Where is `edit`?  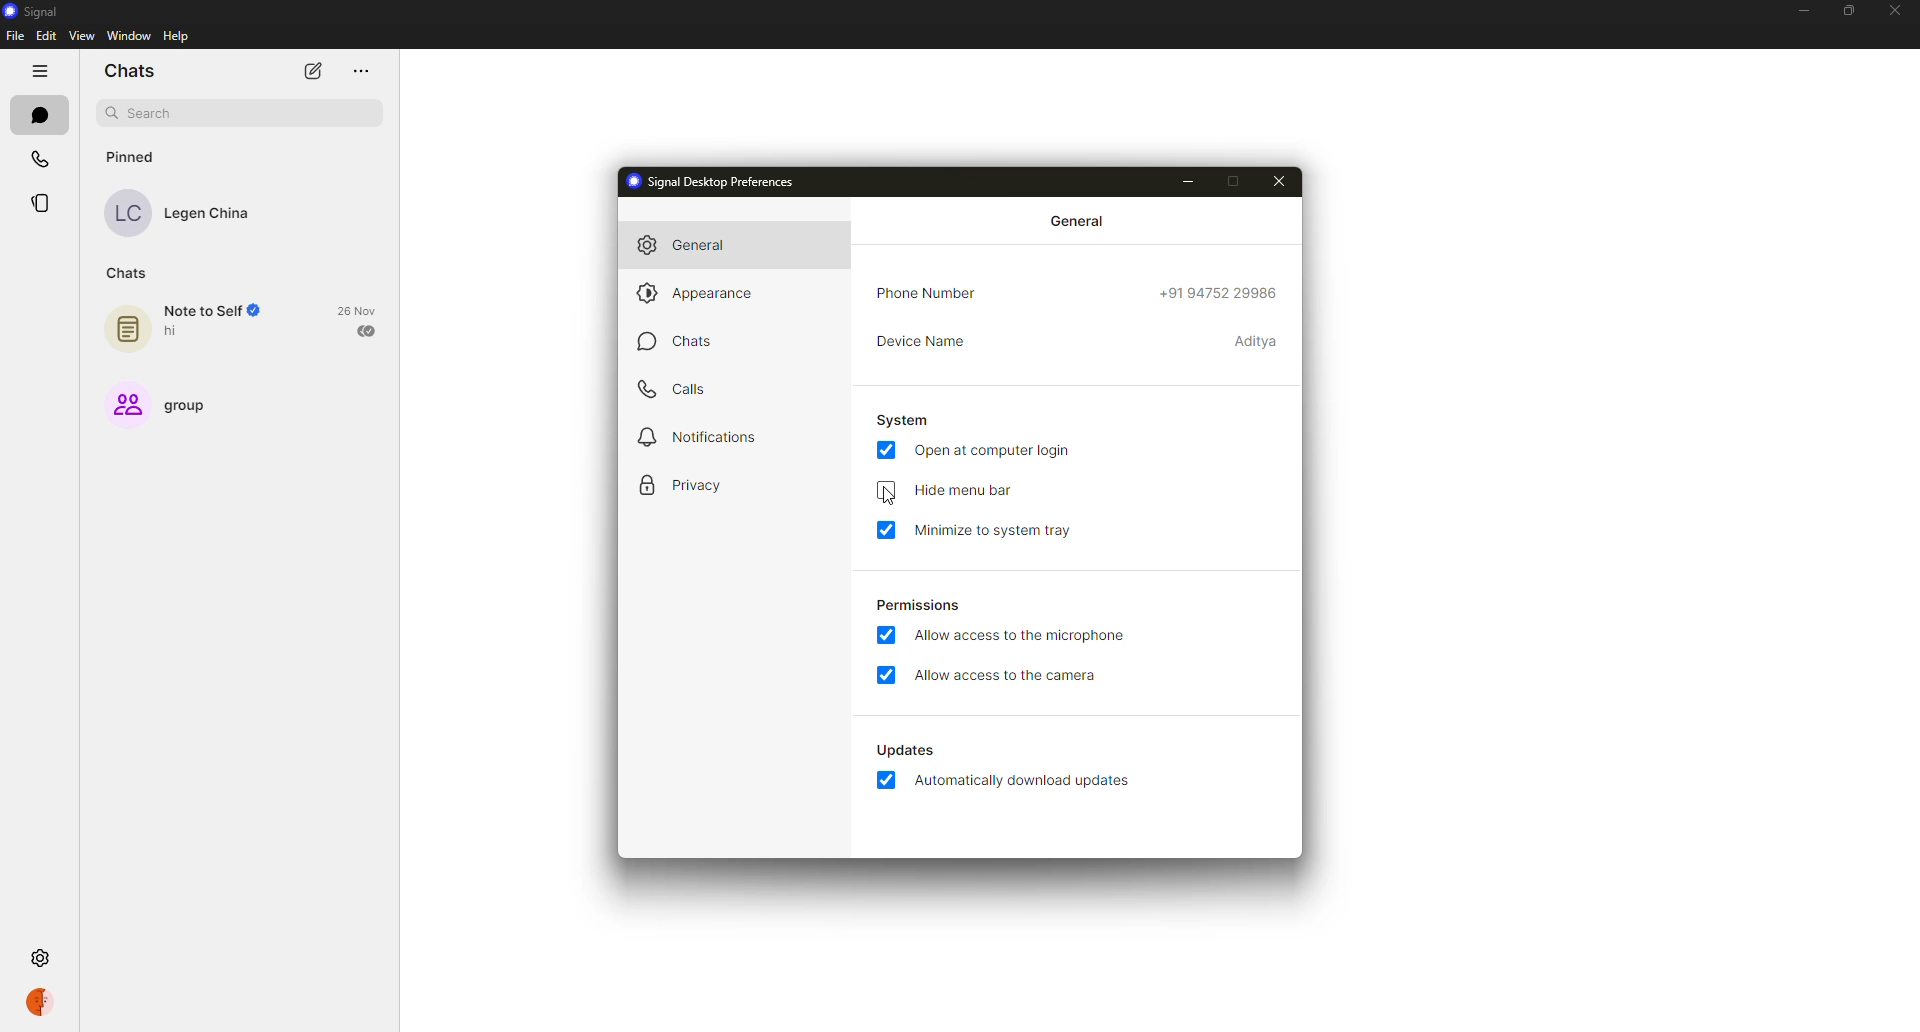 edit is located at coordinates (46, 37).